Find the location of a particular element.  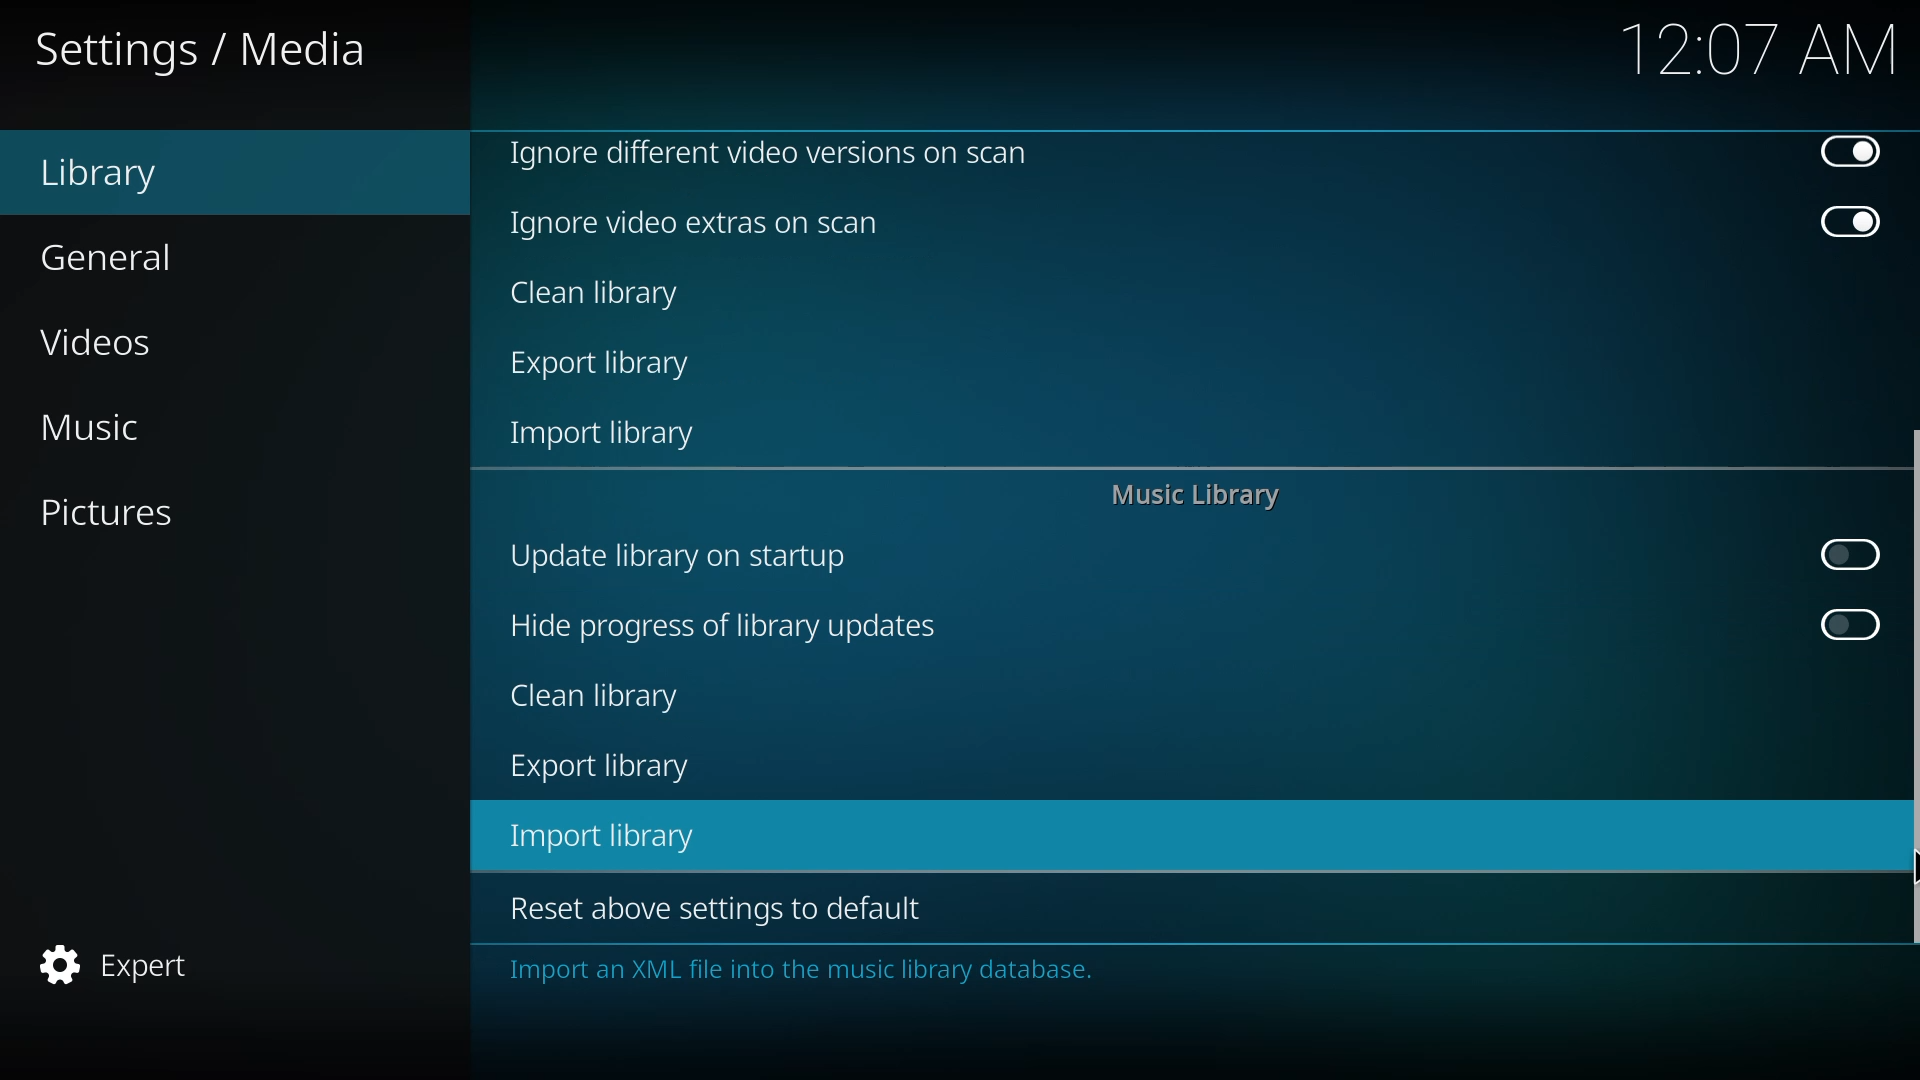

import is located at coordinates (607, 437).